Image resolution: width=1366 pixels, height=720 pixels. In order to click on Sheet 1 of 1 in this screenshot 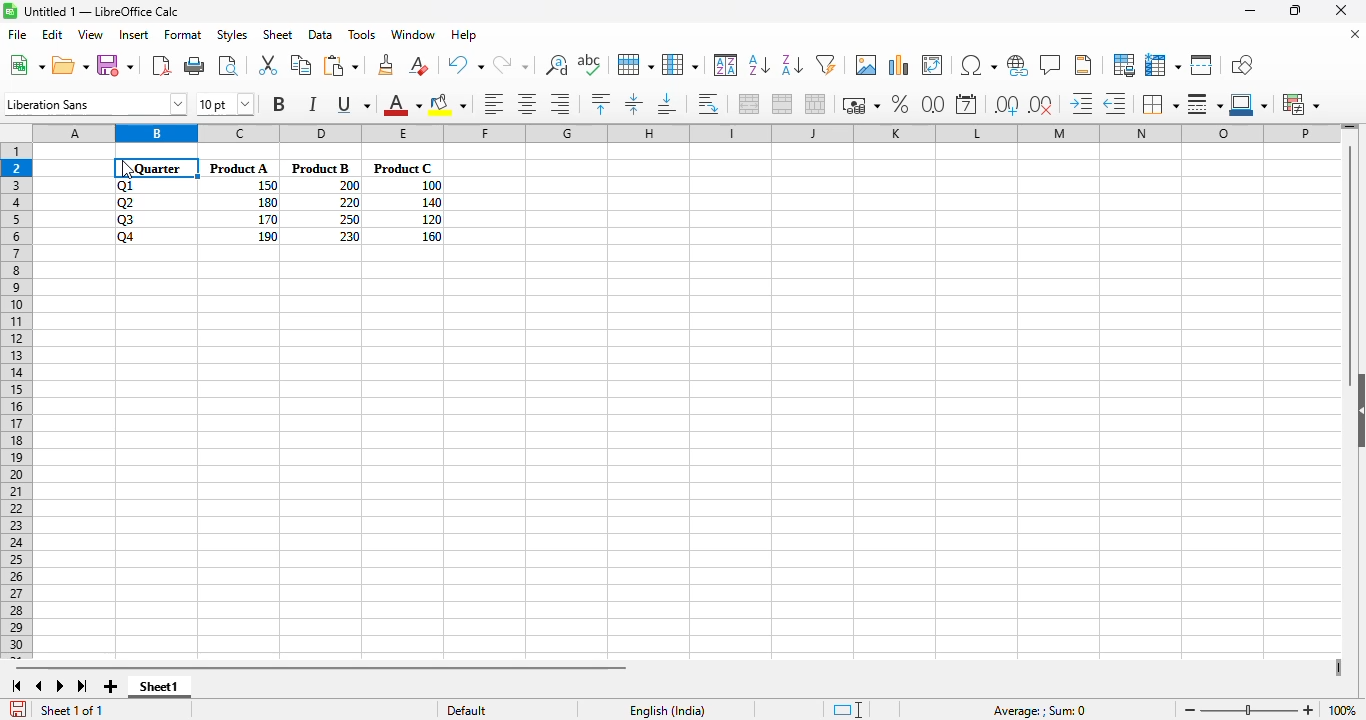, I will do `click(73, 710)`.